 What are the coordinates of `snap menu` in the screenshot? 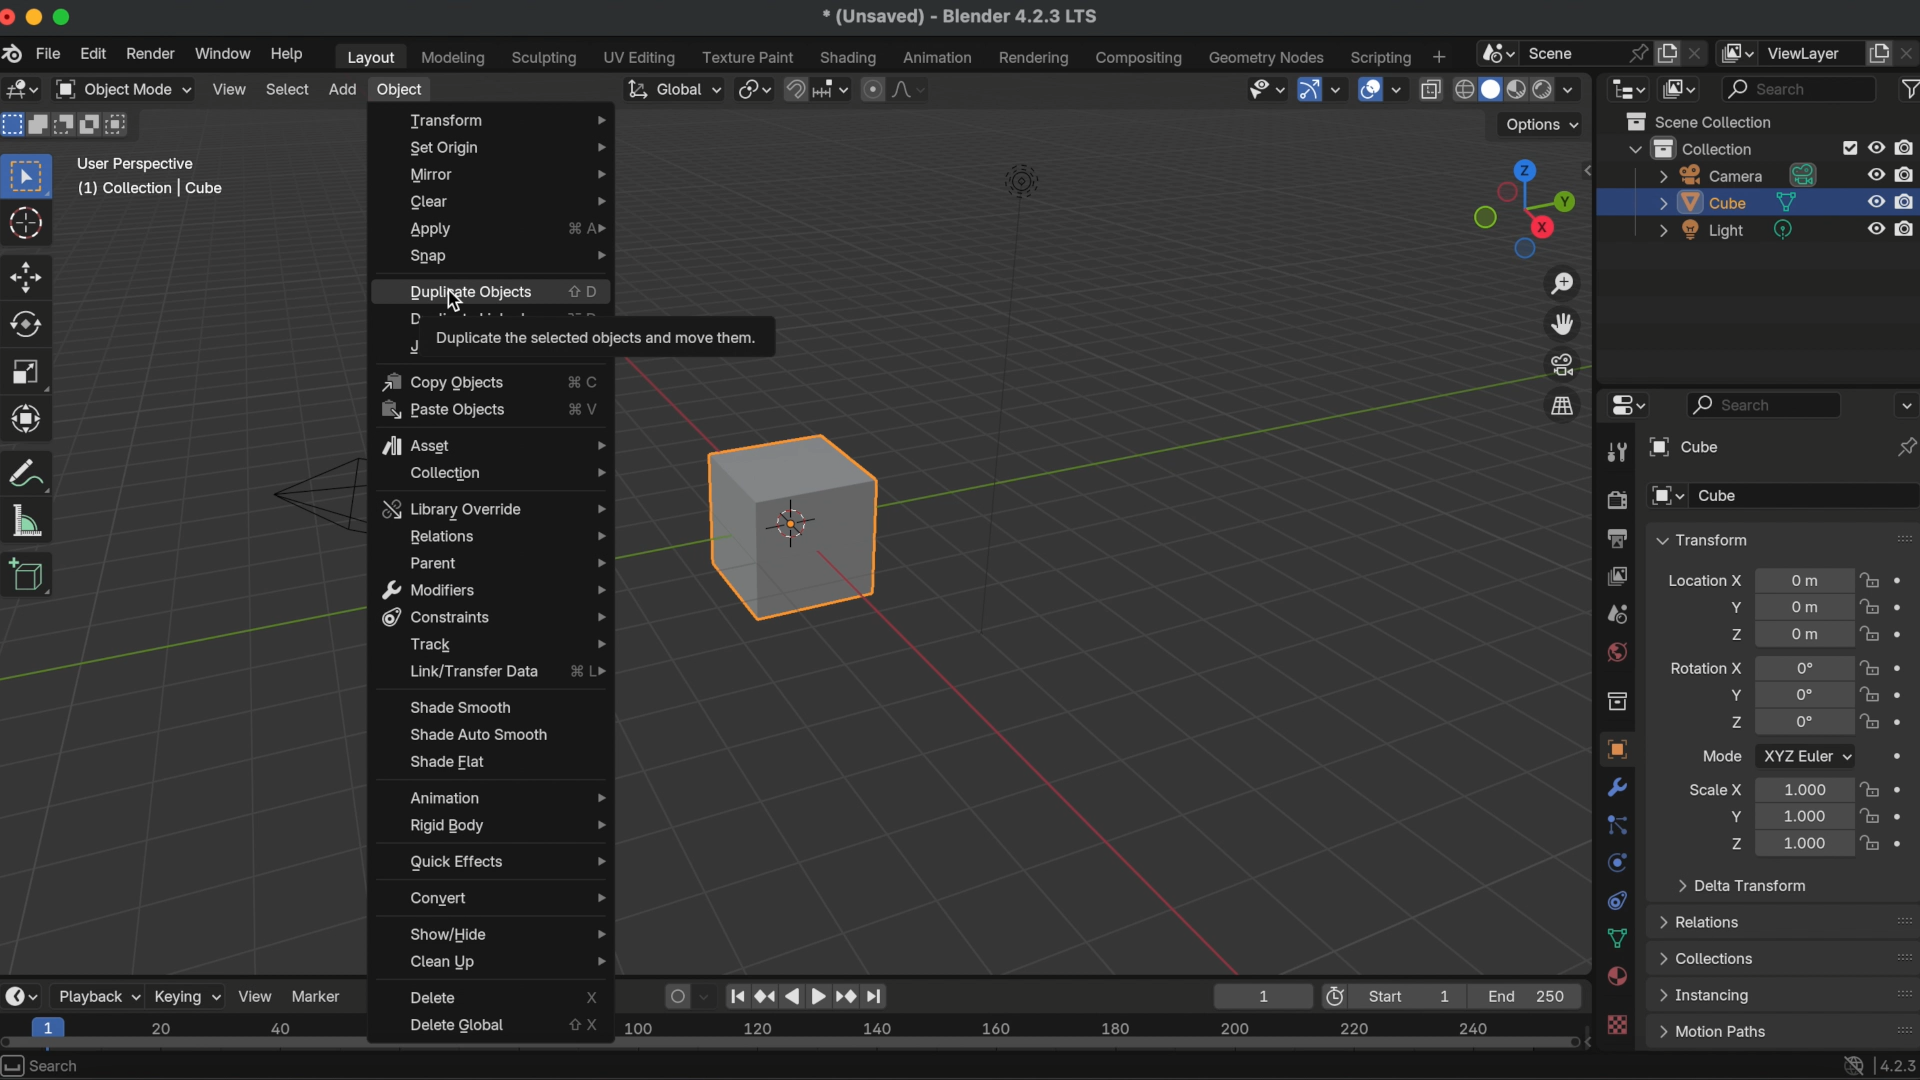 It's located at (505, 258).